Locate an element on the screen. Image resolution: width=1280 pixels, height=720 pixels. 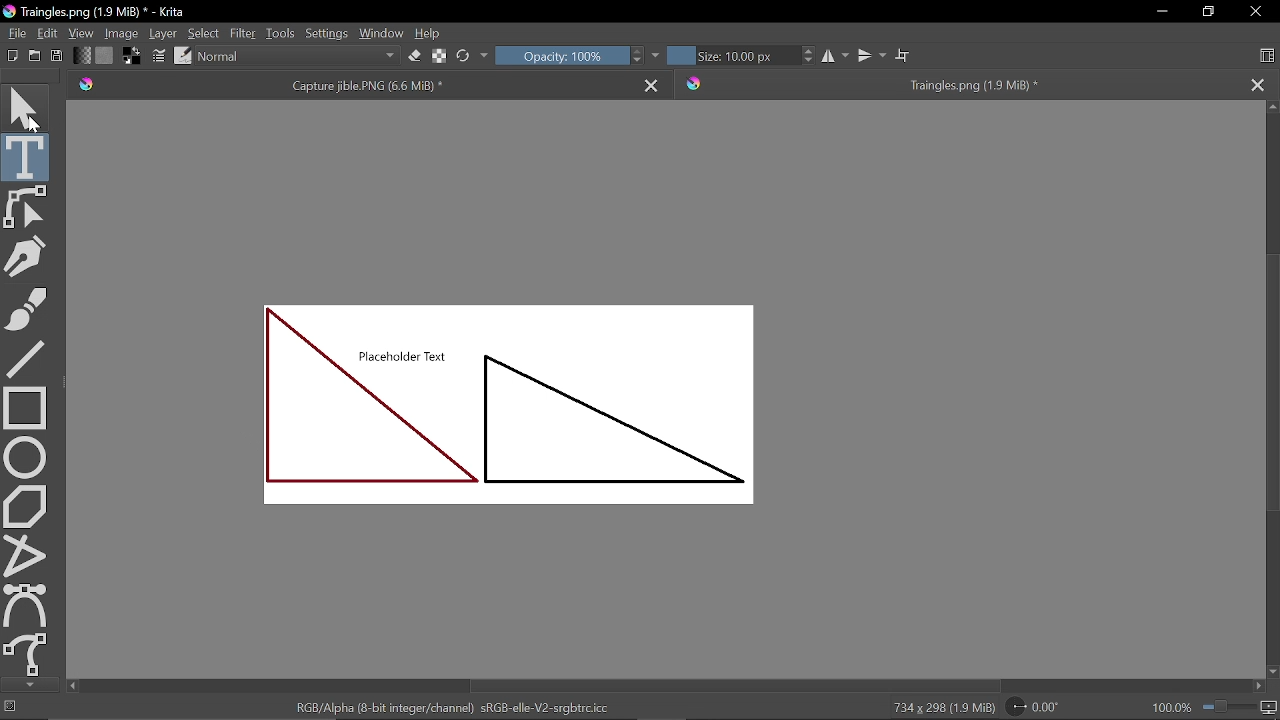
Text tool is located at coordinates (26, 156).